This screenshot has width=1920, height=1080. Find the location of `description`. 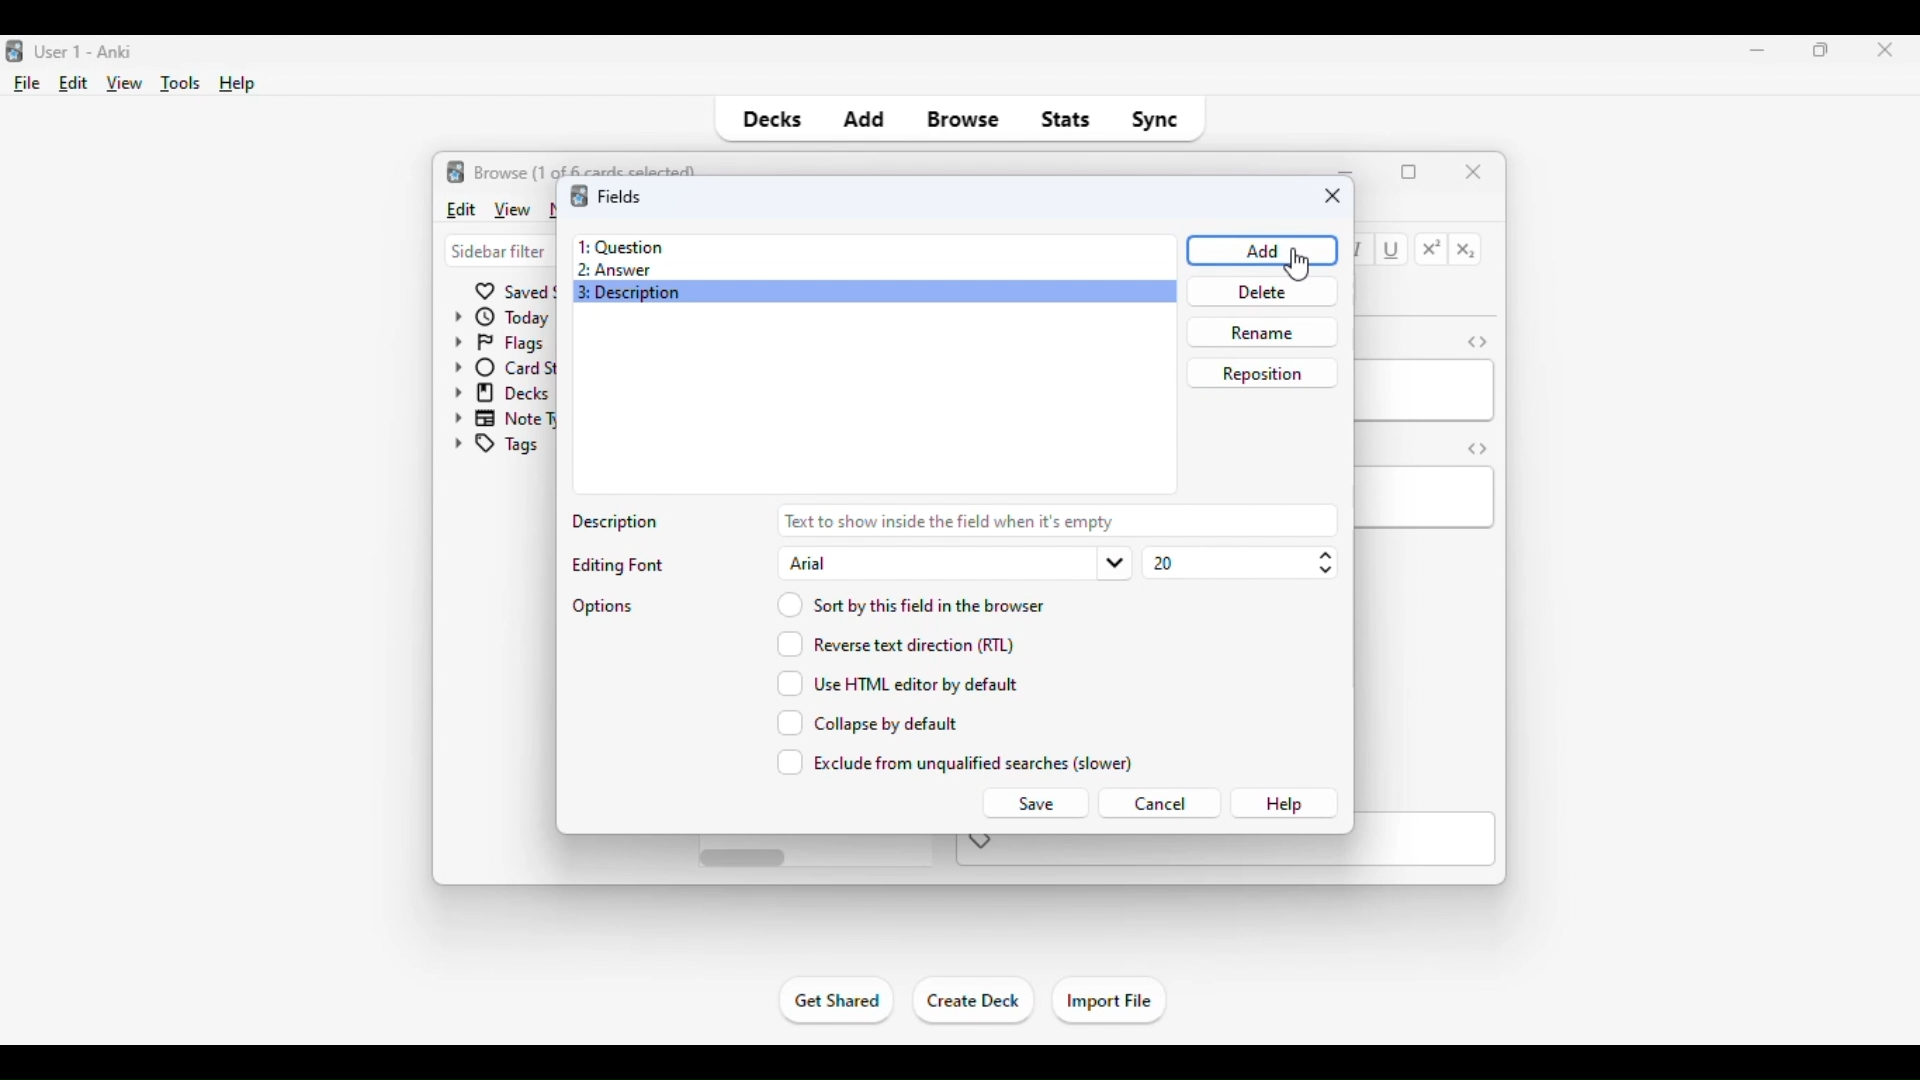

description is located at coordinates (617, 523).